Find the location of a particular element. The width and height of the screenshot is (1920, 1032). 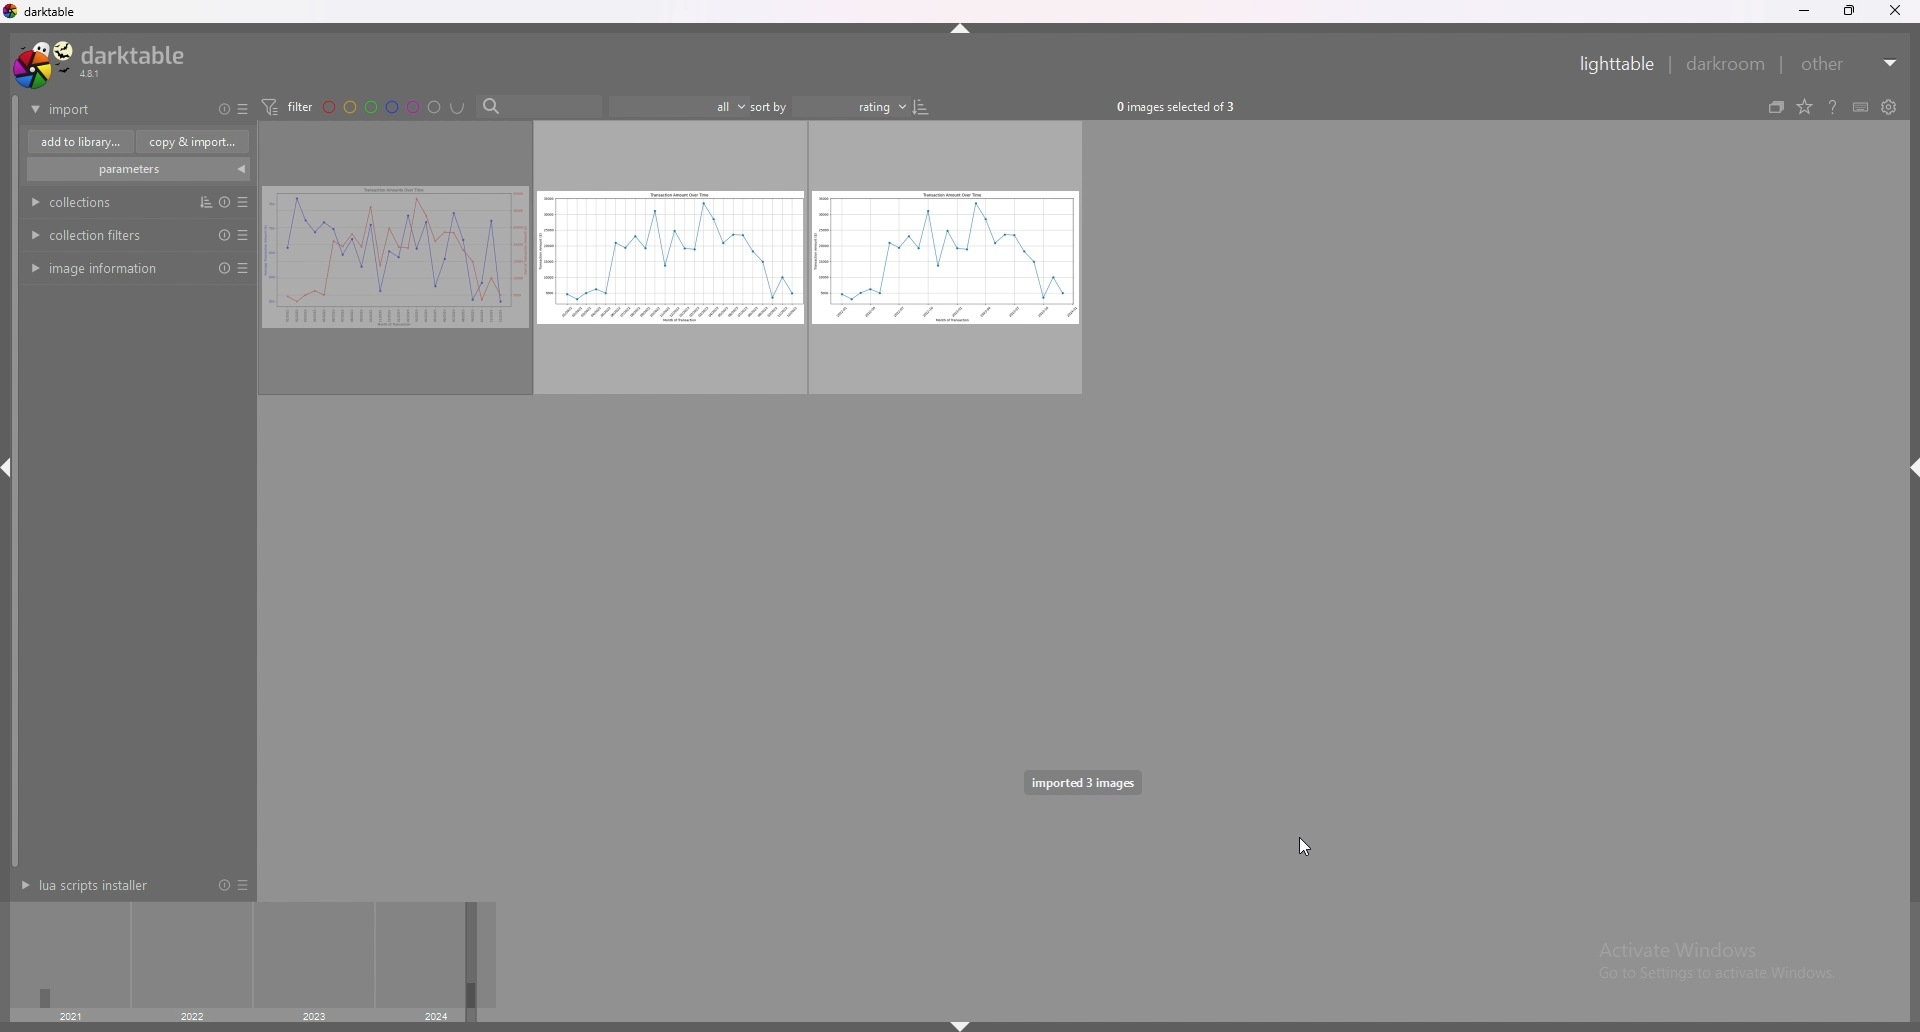

2024 is located at coordinates (439, 1017).